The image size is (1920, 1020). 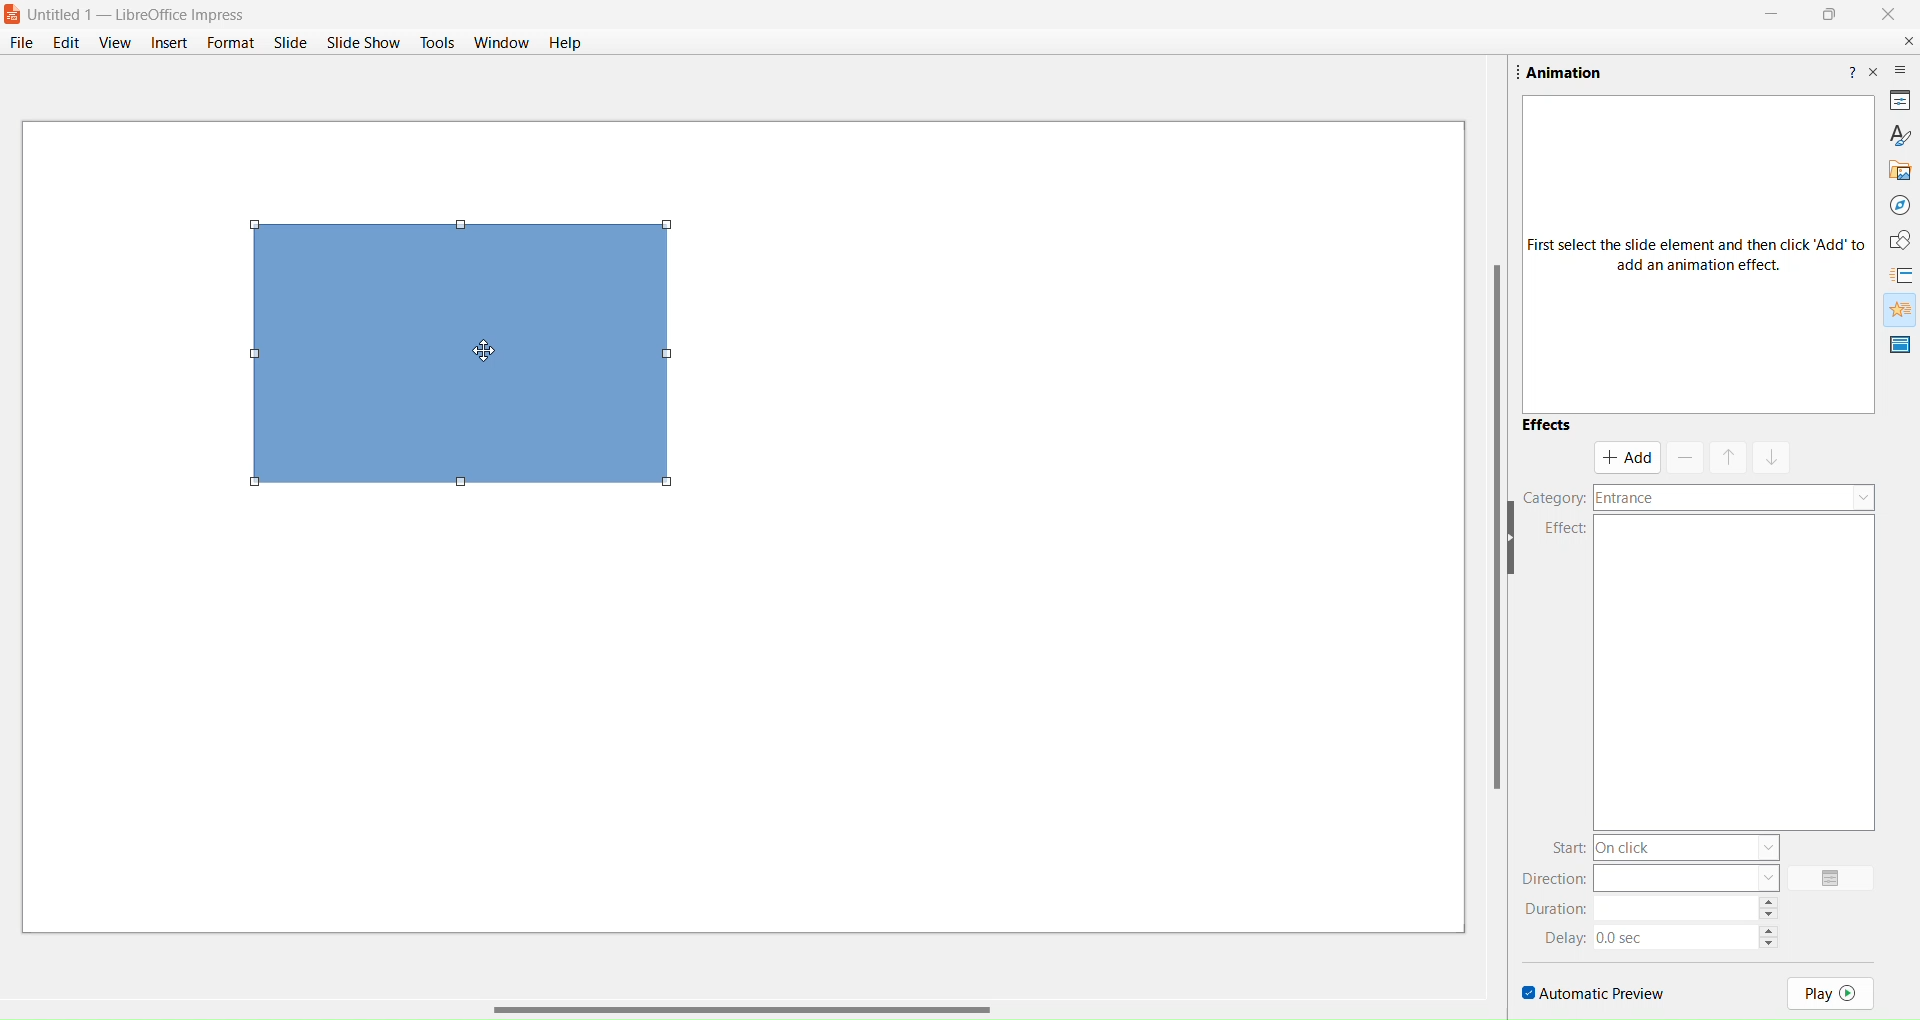 What do you see at coordinates (1736, 498) in the screenshot?
I see `category dropdown` at bounding box center [1736, 498].